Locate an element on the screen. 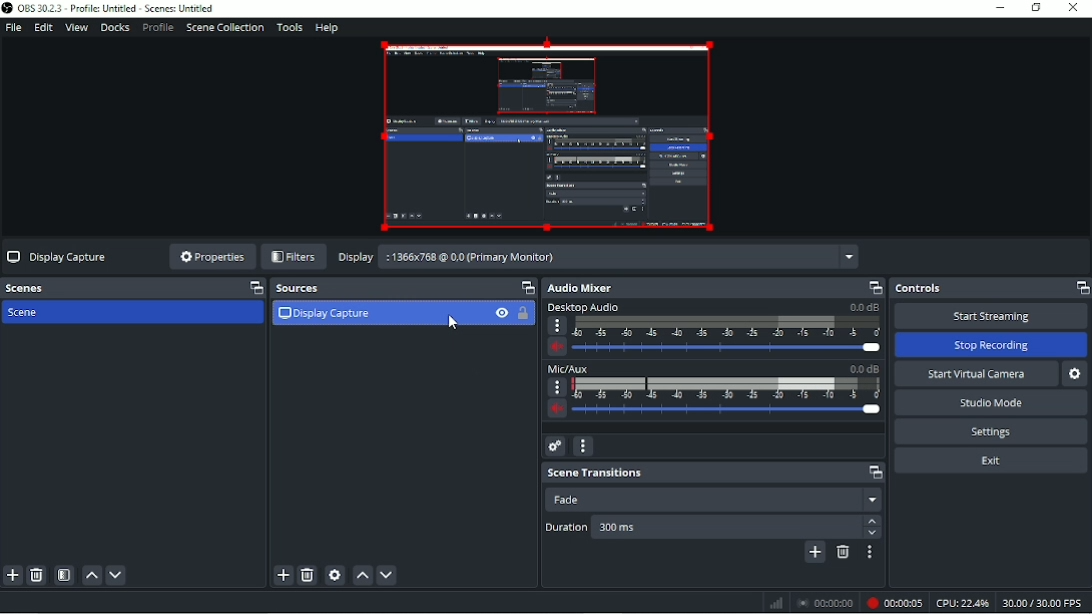 Image resolution: width=1092 pixels, height=614 pixels. :1366*768 @ 0.0 (Primary Monitor) menu is located at coordinates (621, 257).